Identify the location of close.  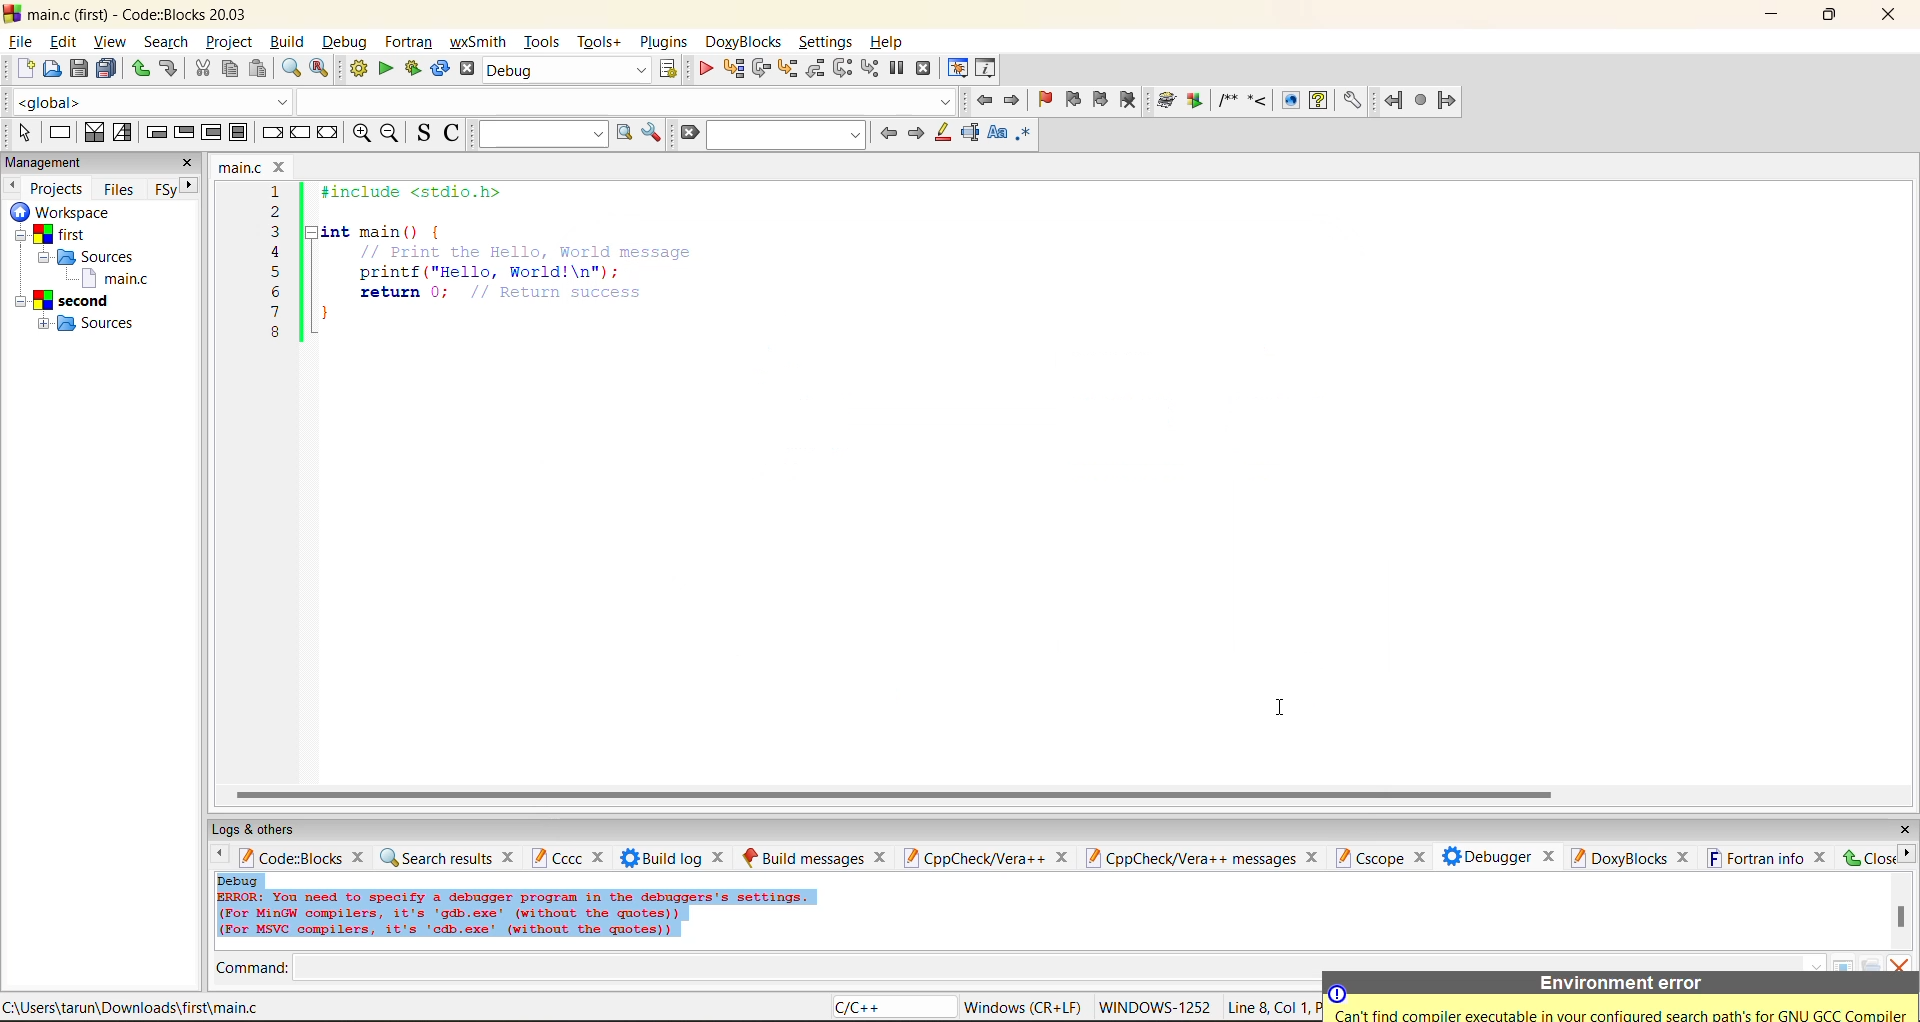
(188, 163).